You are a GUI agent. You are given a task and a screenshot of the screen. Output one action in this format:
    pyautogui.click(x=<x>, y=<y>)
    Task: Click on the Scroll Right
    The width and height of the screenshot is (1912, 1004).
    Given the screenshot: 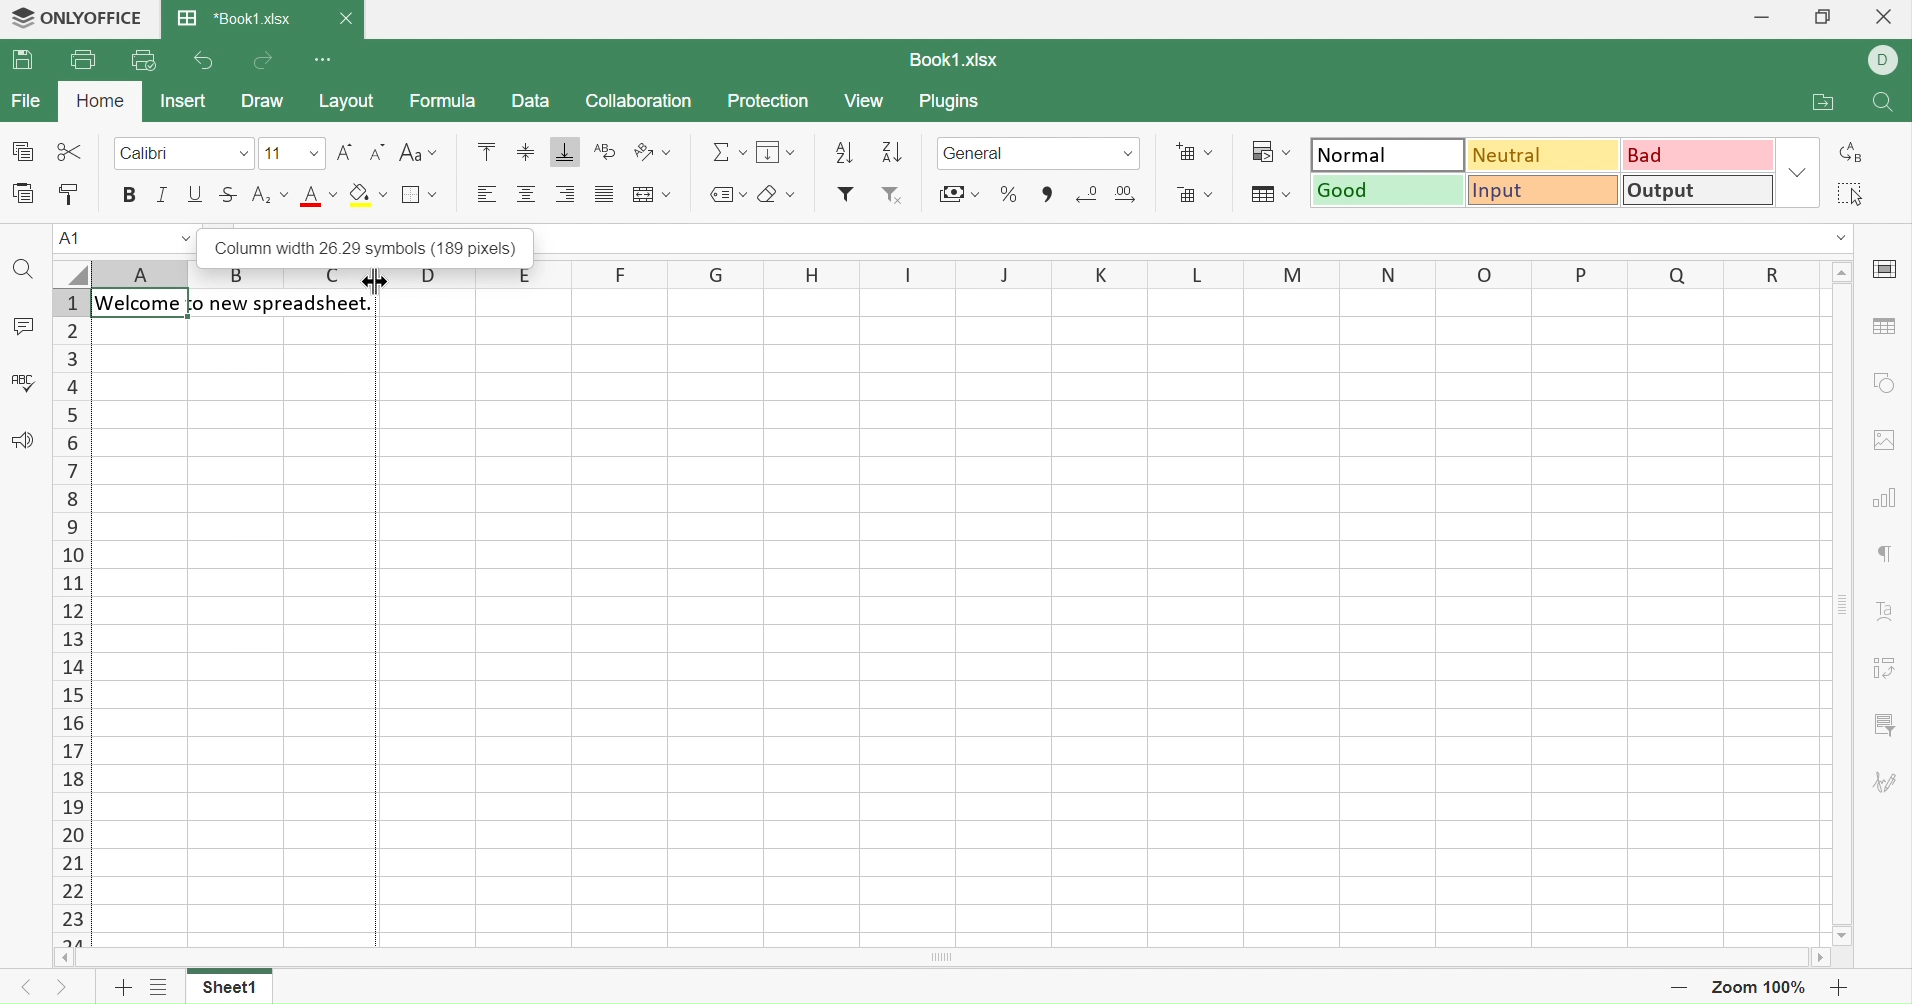 What is the action you would take?
    pyautogui.click(x=1825, y=959)
    